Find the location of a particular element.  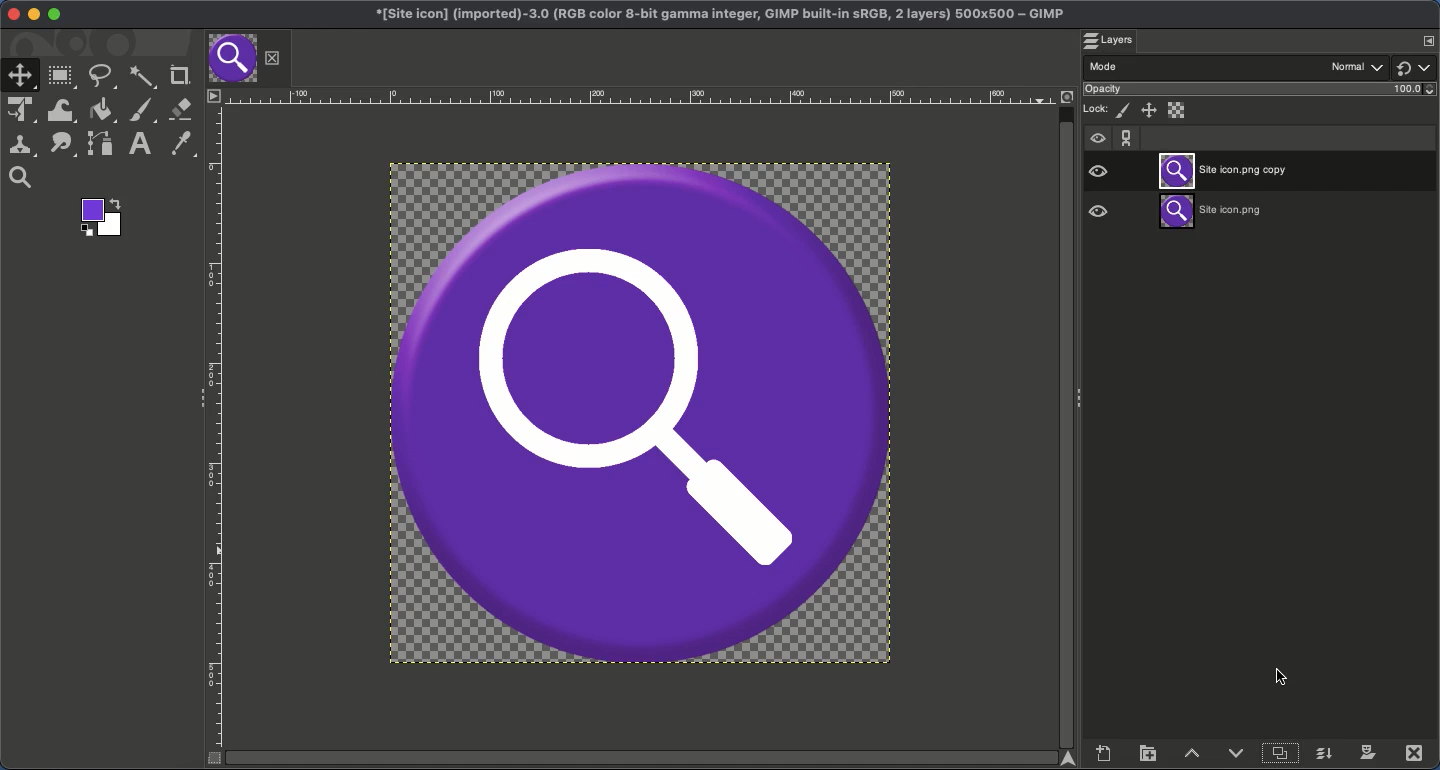

Switch is located at coordinates (1406, 69).